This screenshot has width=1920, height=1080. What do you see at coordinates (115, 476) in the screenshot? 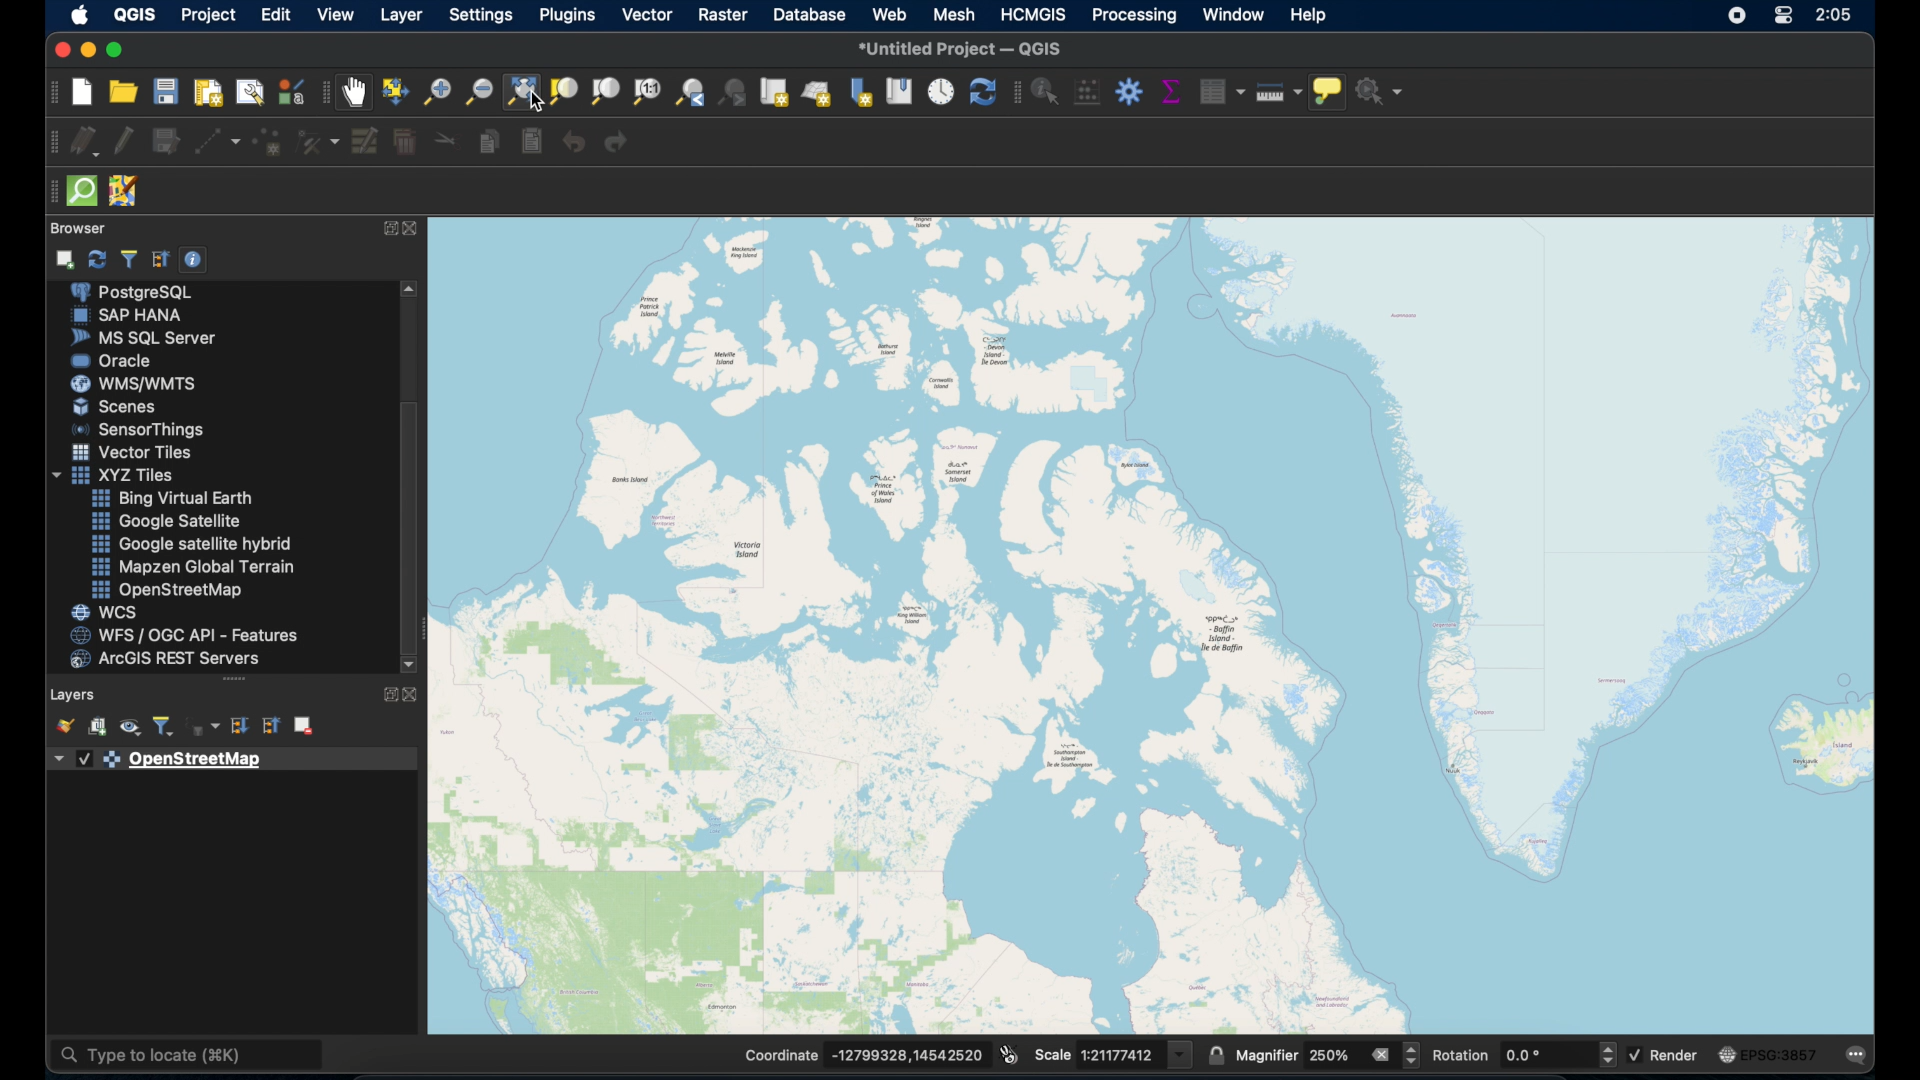
I see `xyzzy tiles` at bounding box center [115, 476].